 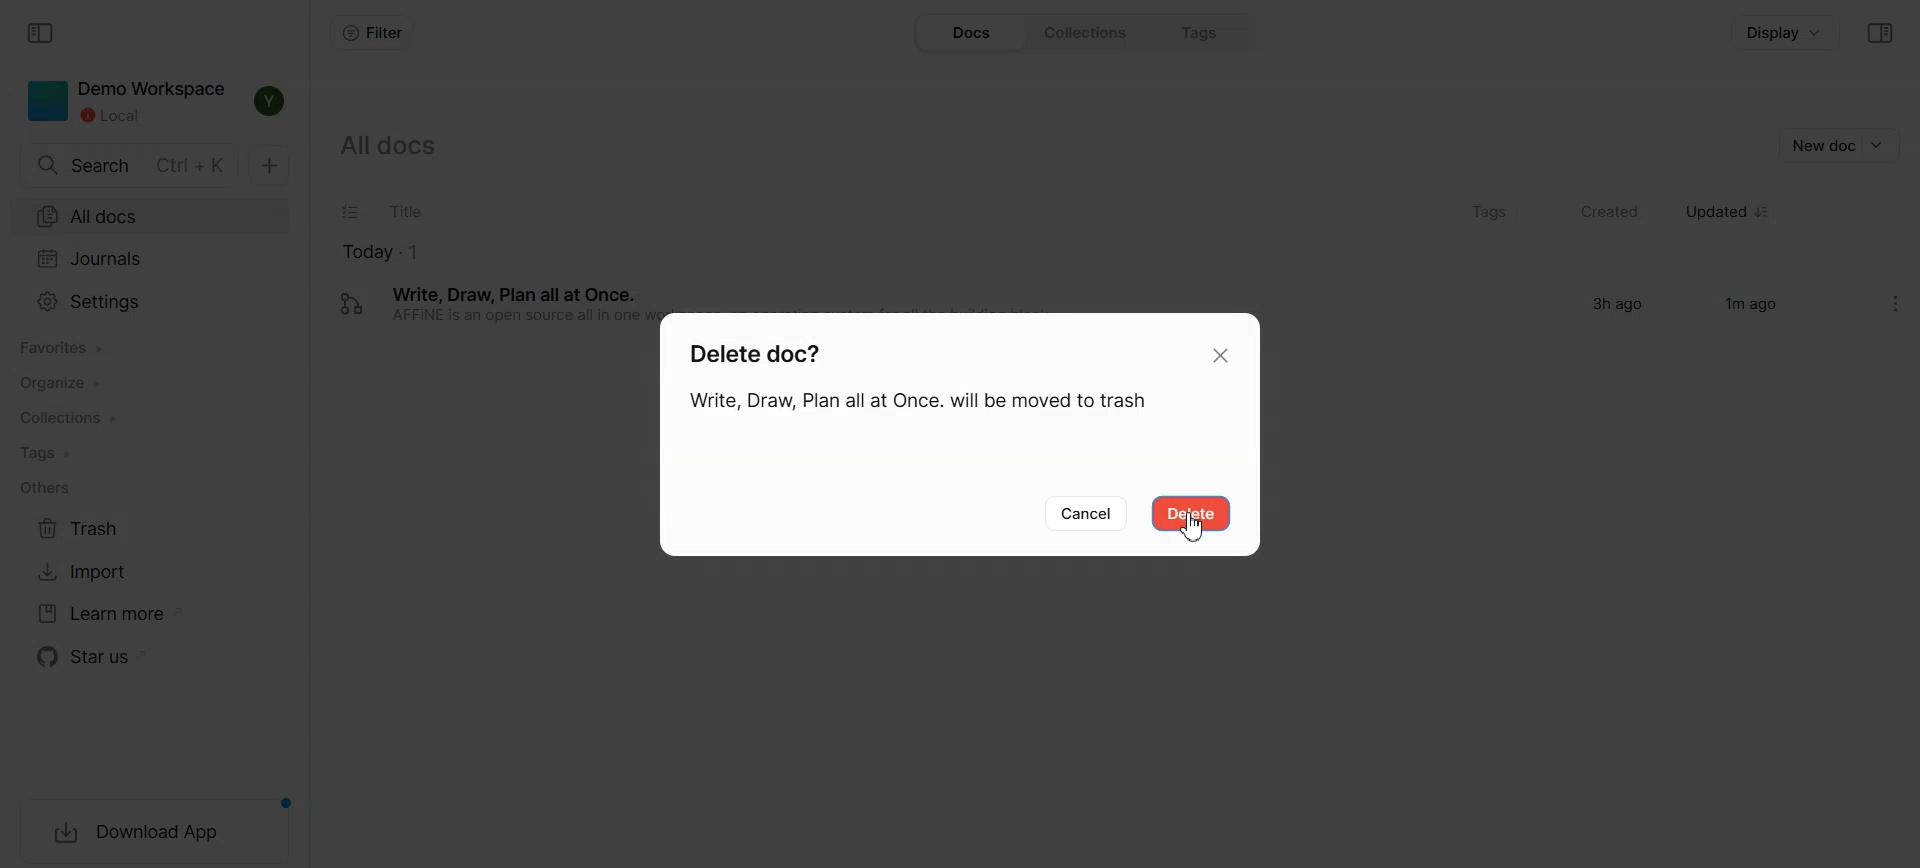 I want to click on Cancel, so click(x=1087, y=515).